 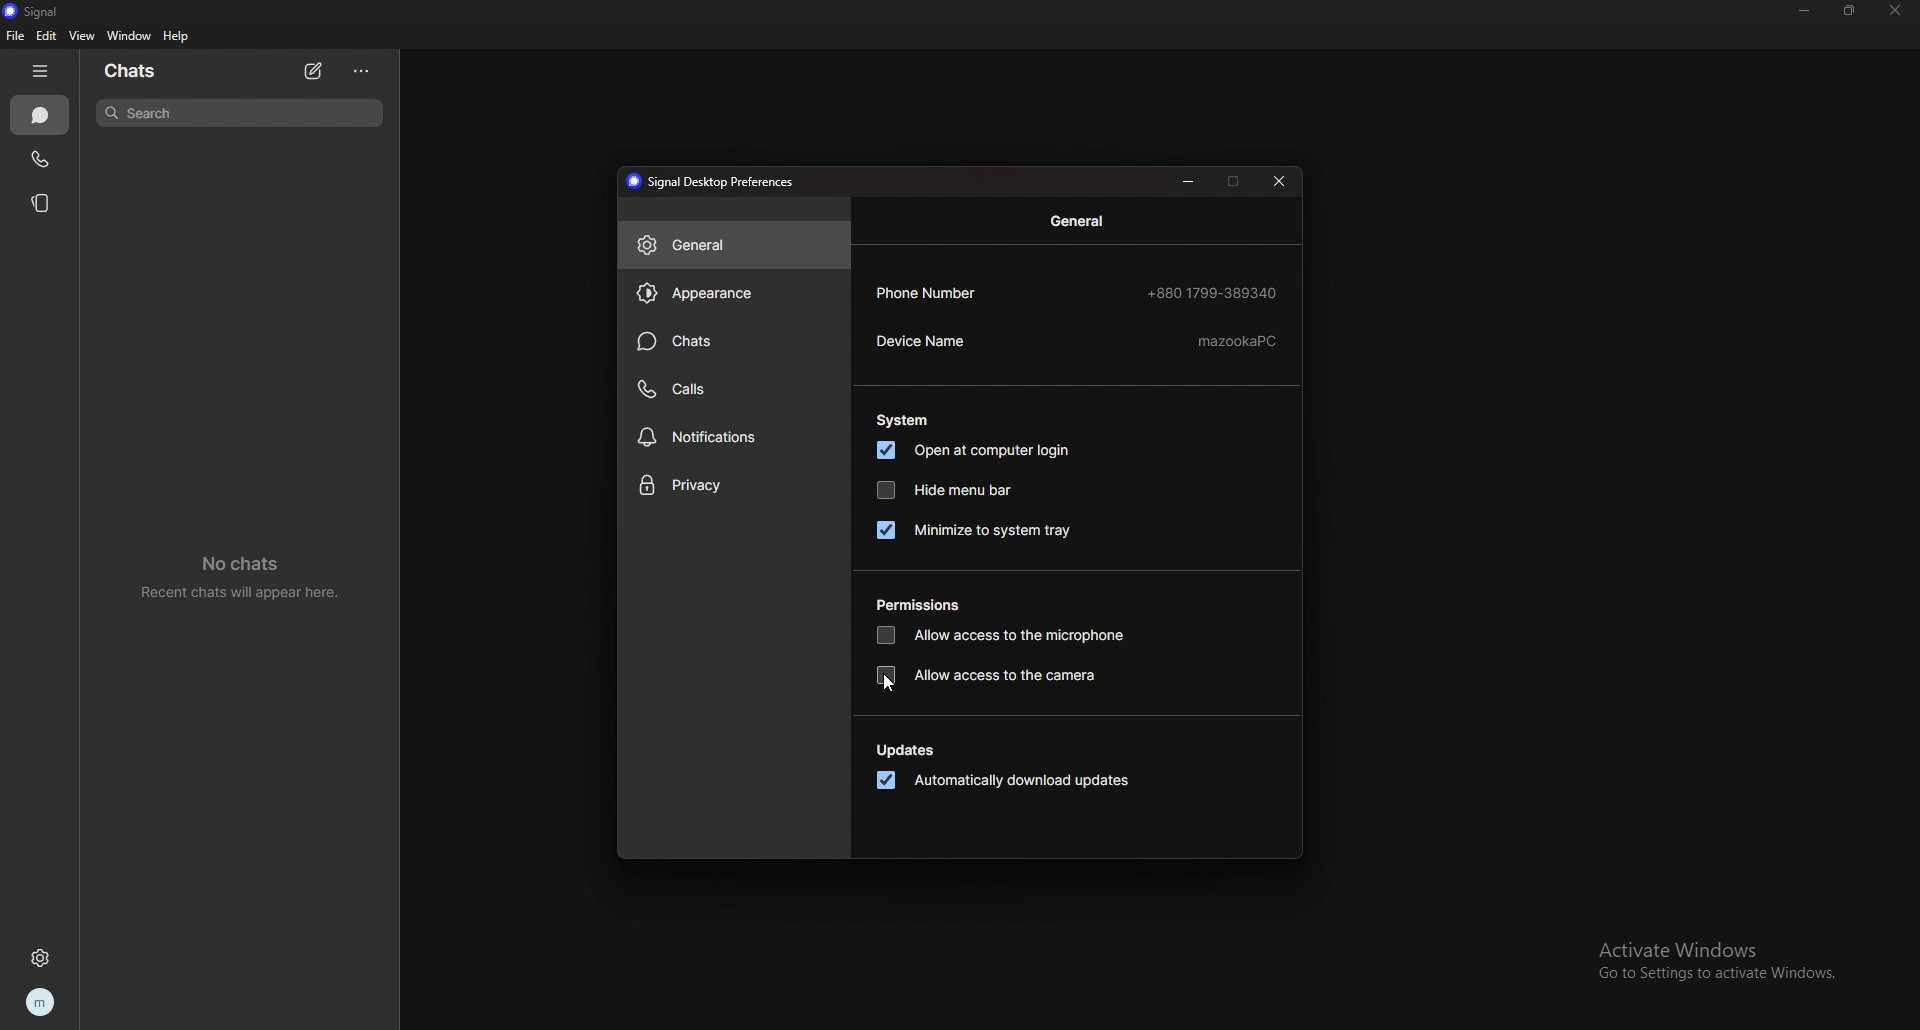 I want to click on maximize, so click(x=1234, y=181).